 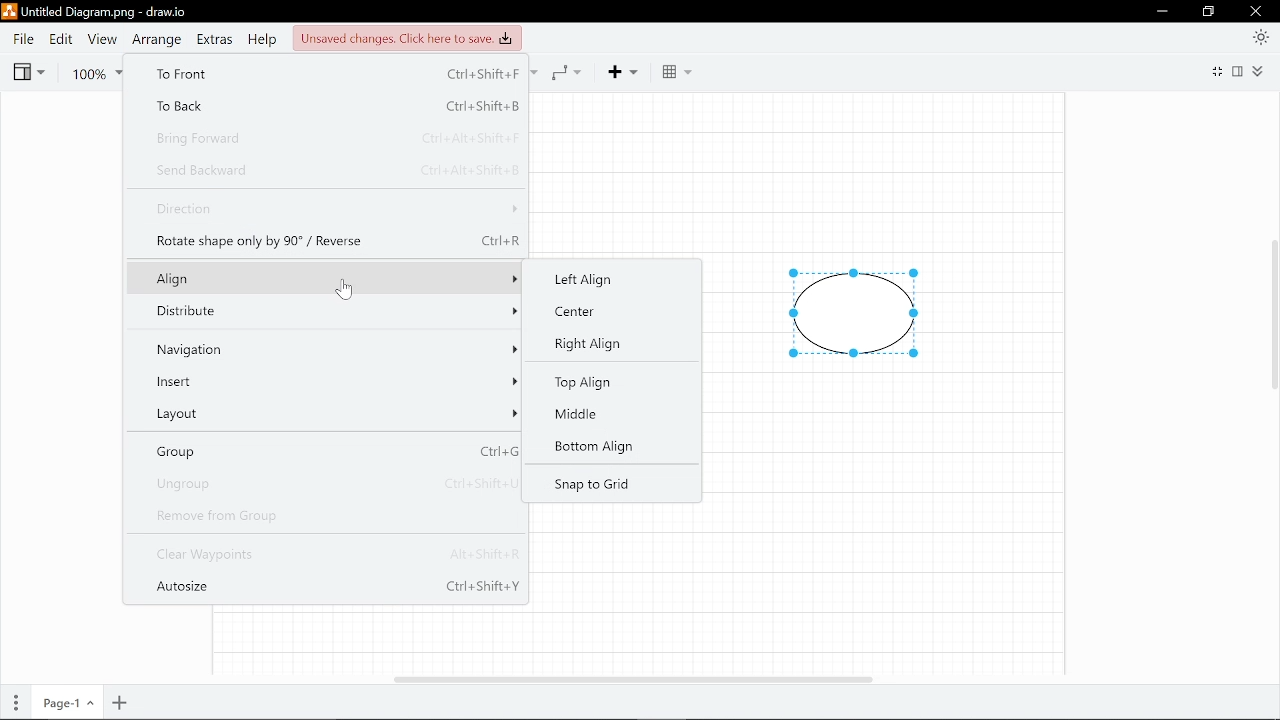 I want to click on Layout, so click(x=329, y=410).